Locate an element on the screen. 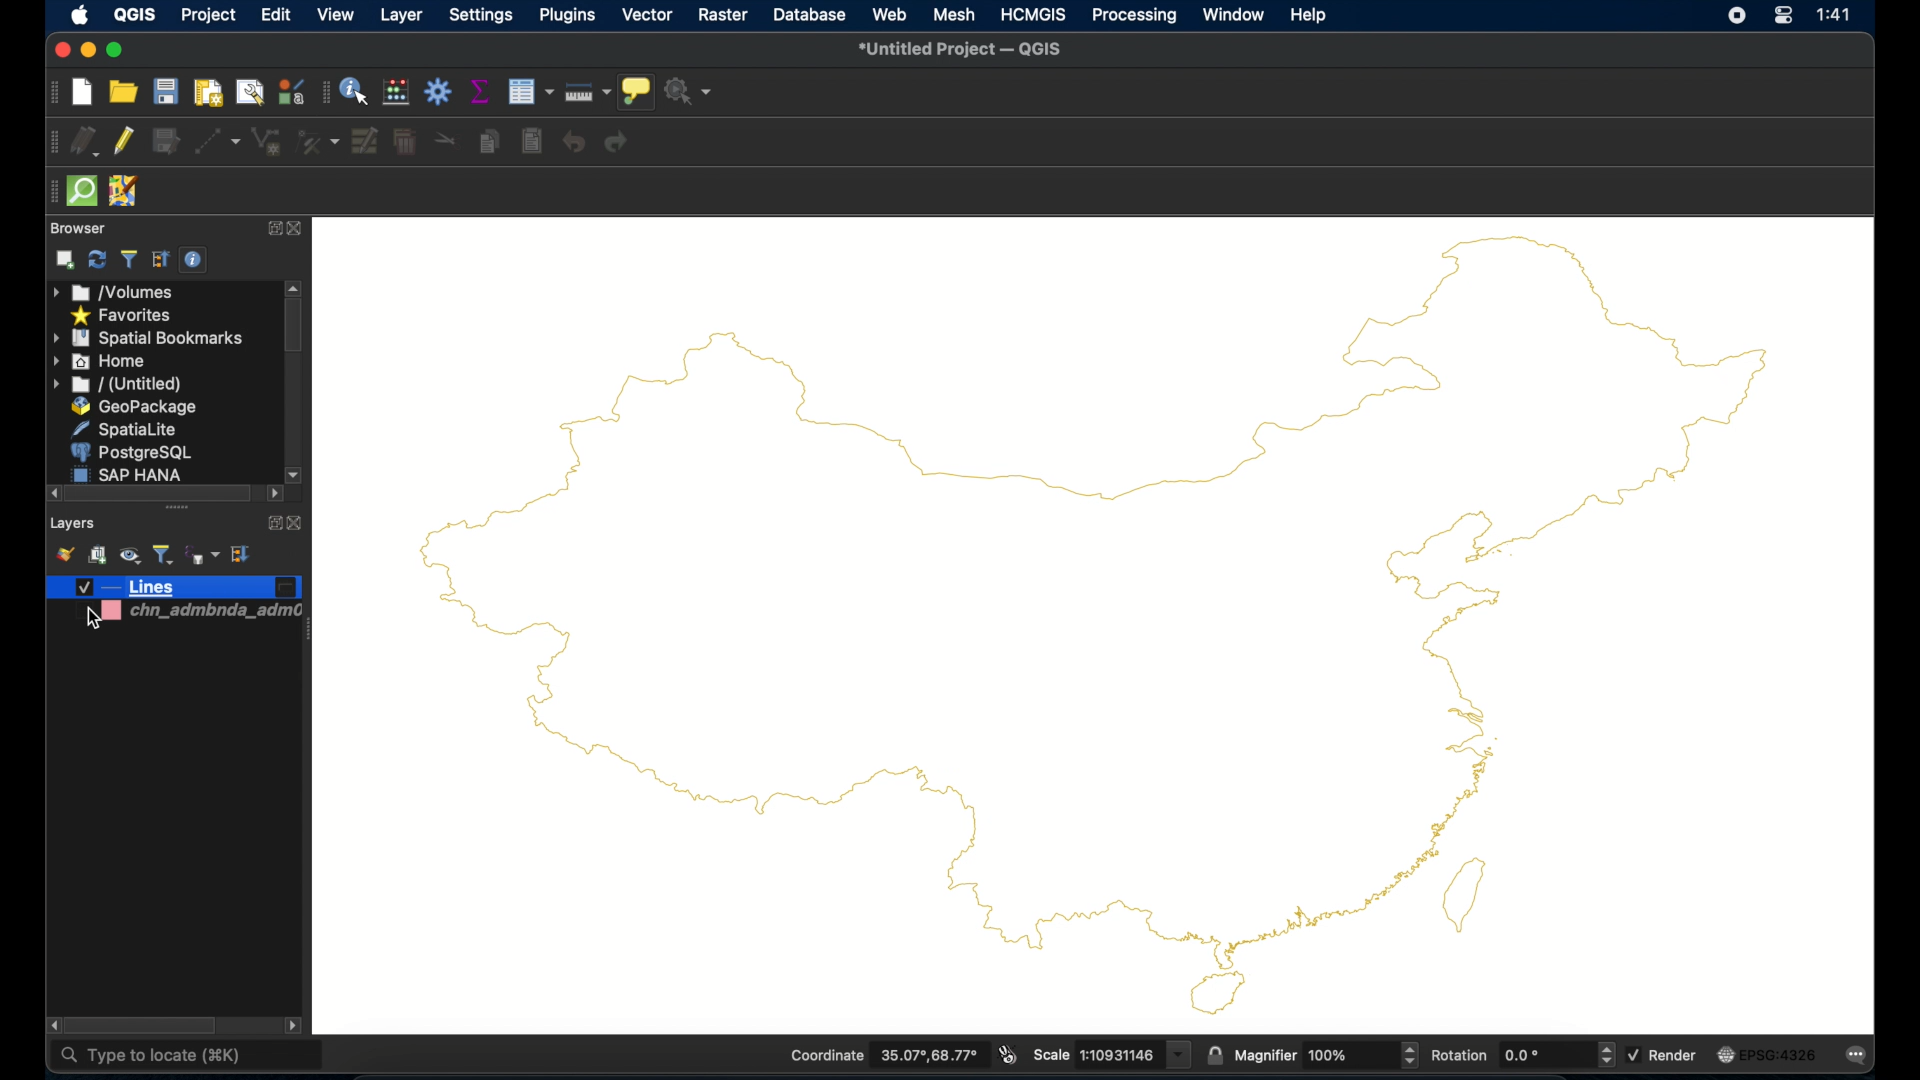  view is located at coordinates (336, 15).